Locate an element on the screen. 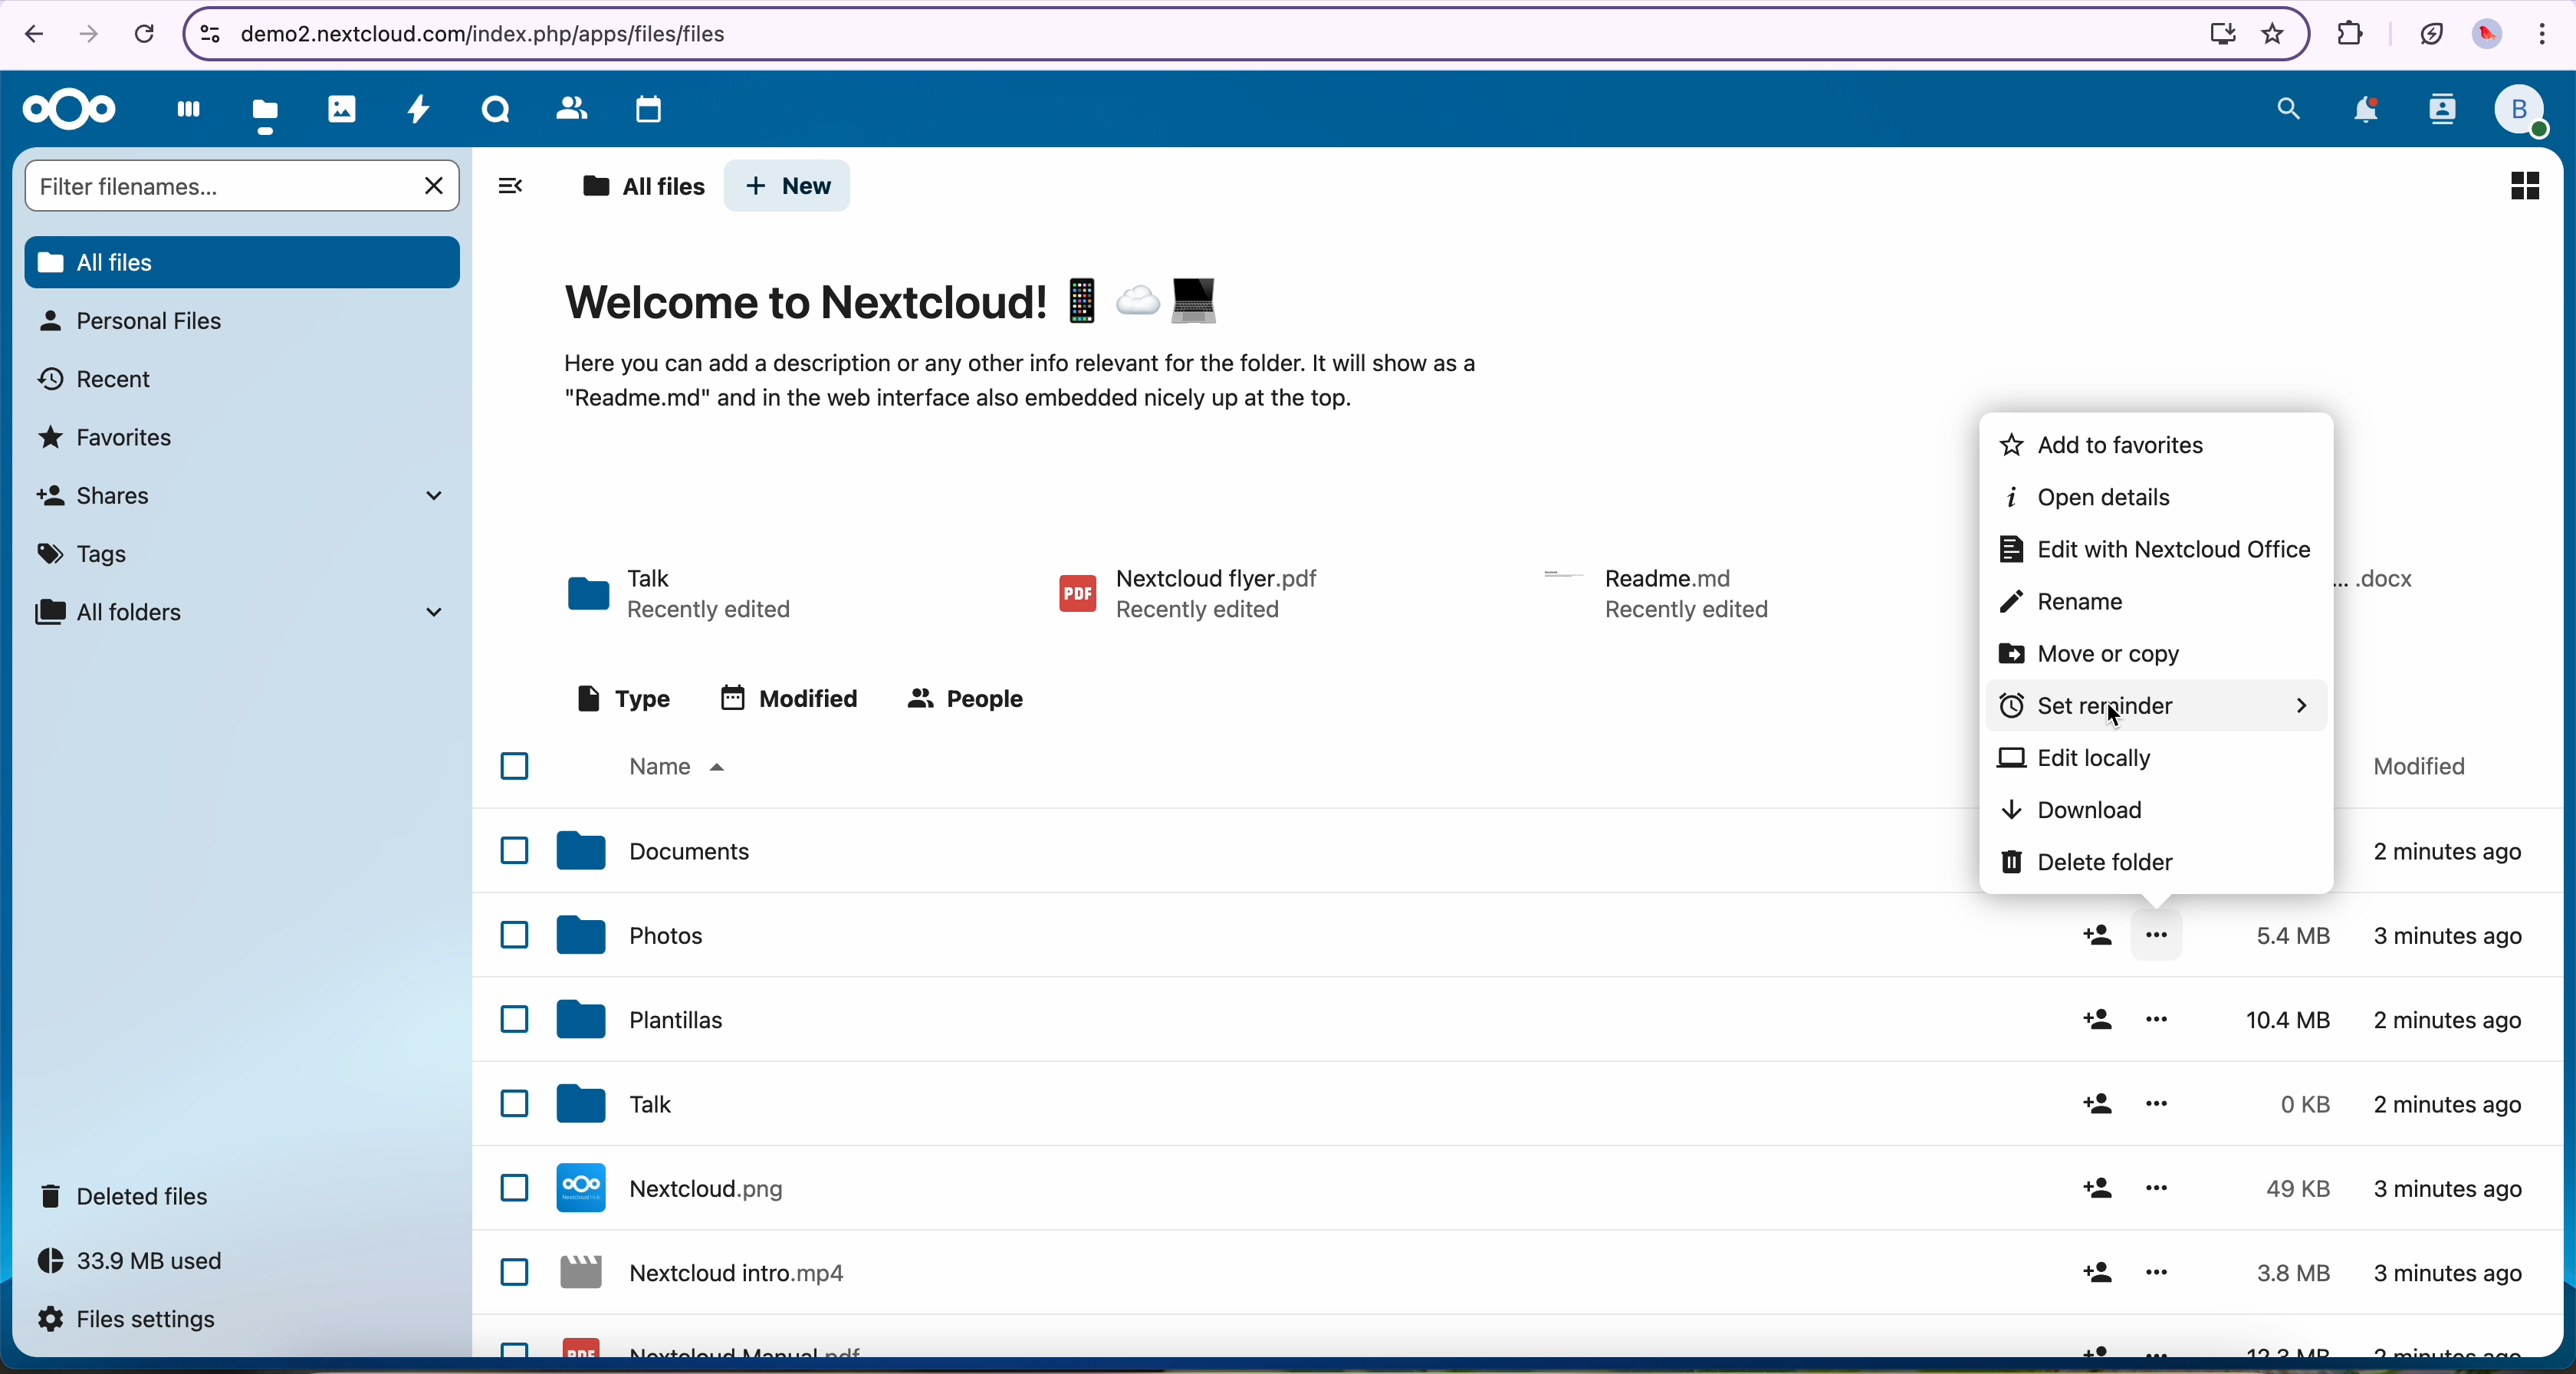 This screenshot has height=1374, width=2576. battery in eco mode is located at coordinates (2429, 30).